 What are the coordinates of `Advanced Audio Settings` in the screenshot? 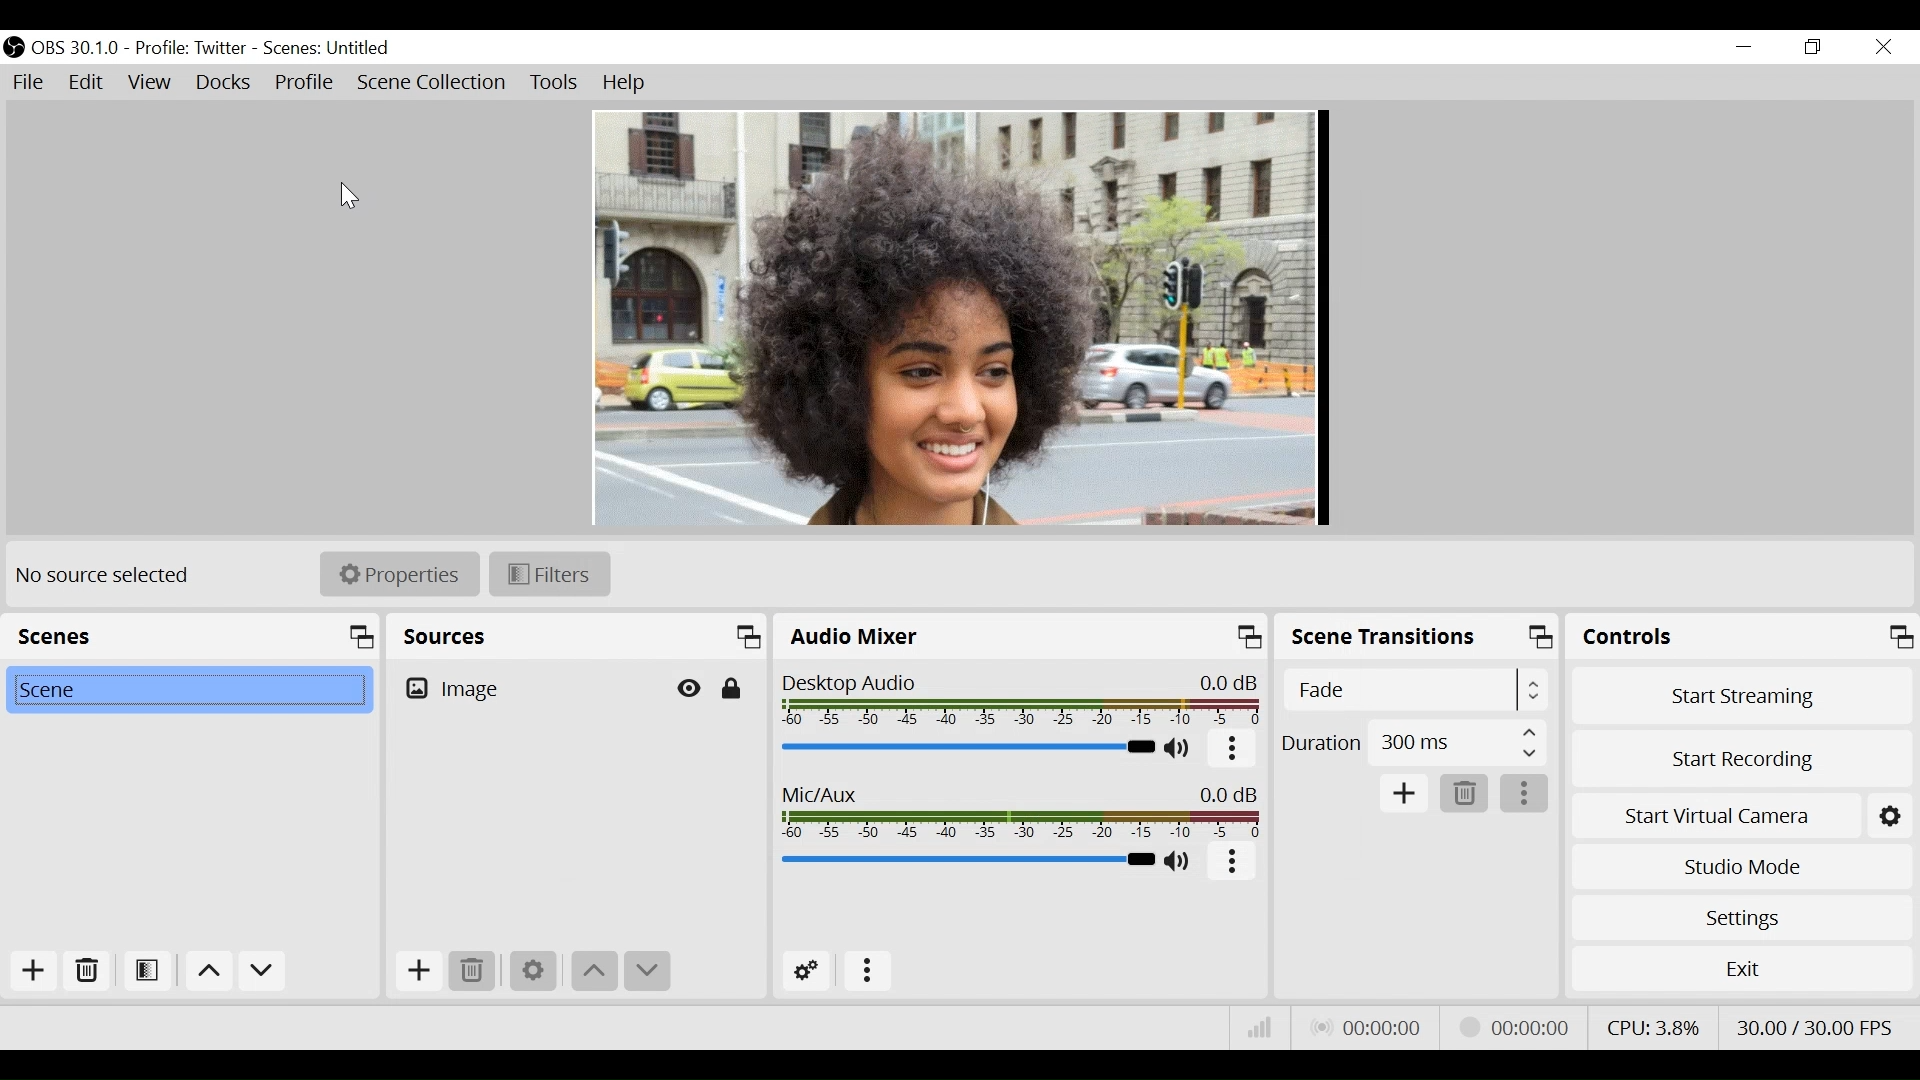 It's located at (808, 971).